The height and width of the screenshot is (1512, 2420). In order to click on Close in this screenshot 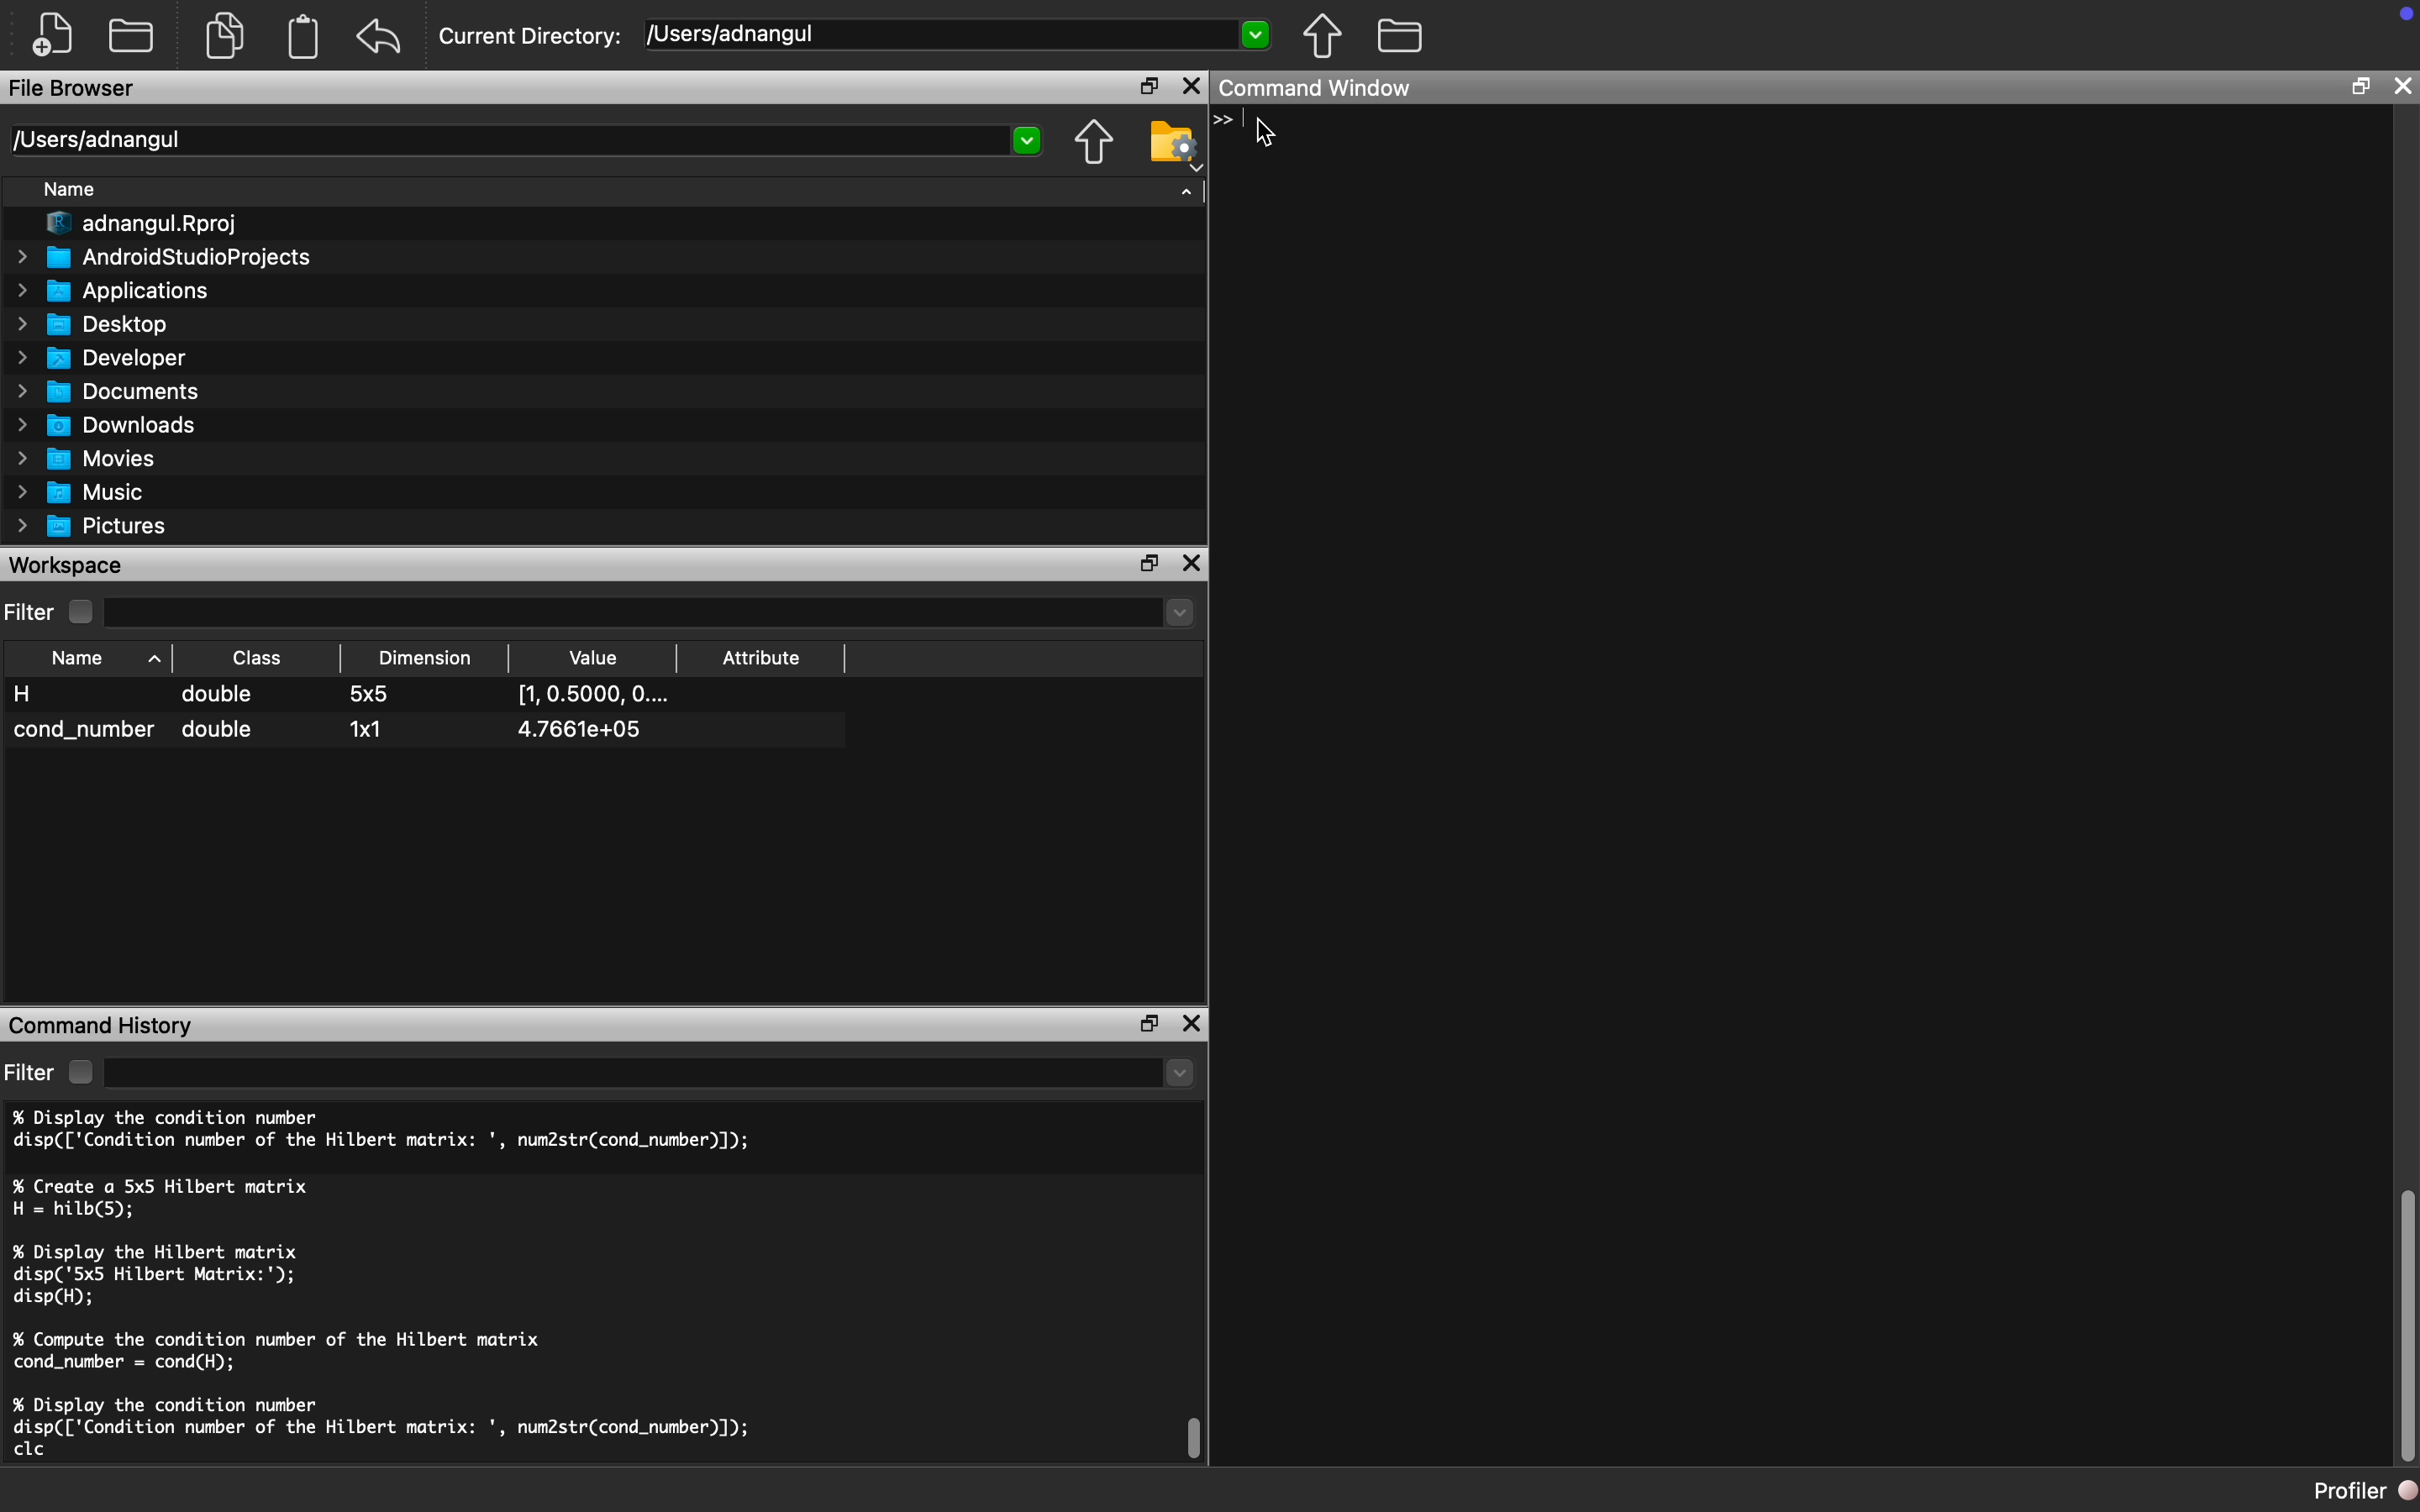, I will do `click(1191, 563)`.